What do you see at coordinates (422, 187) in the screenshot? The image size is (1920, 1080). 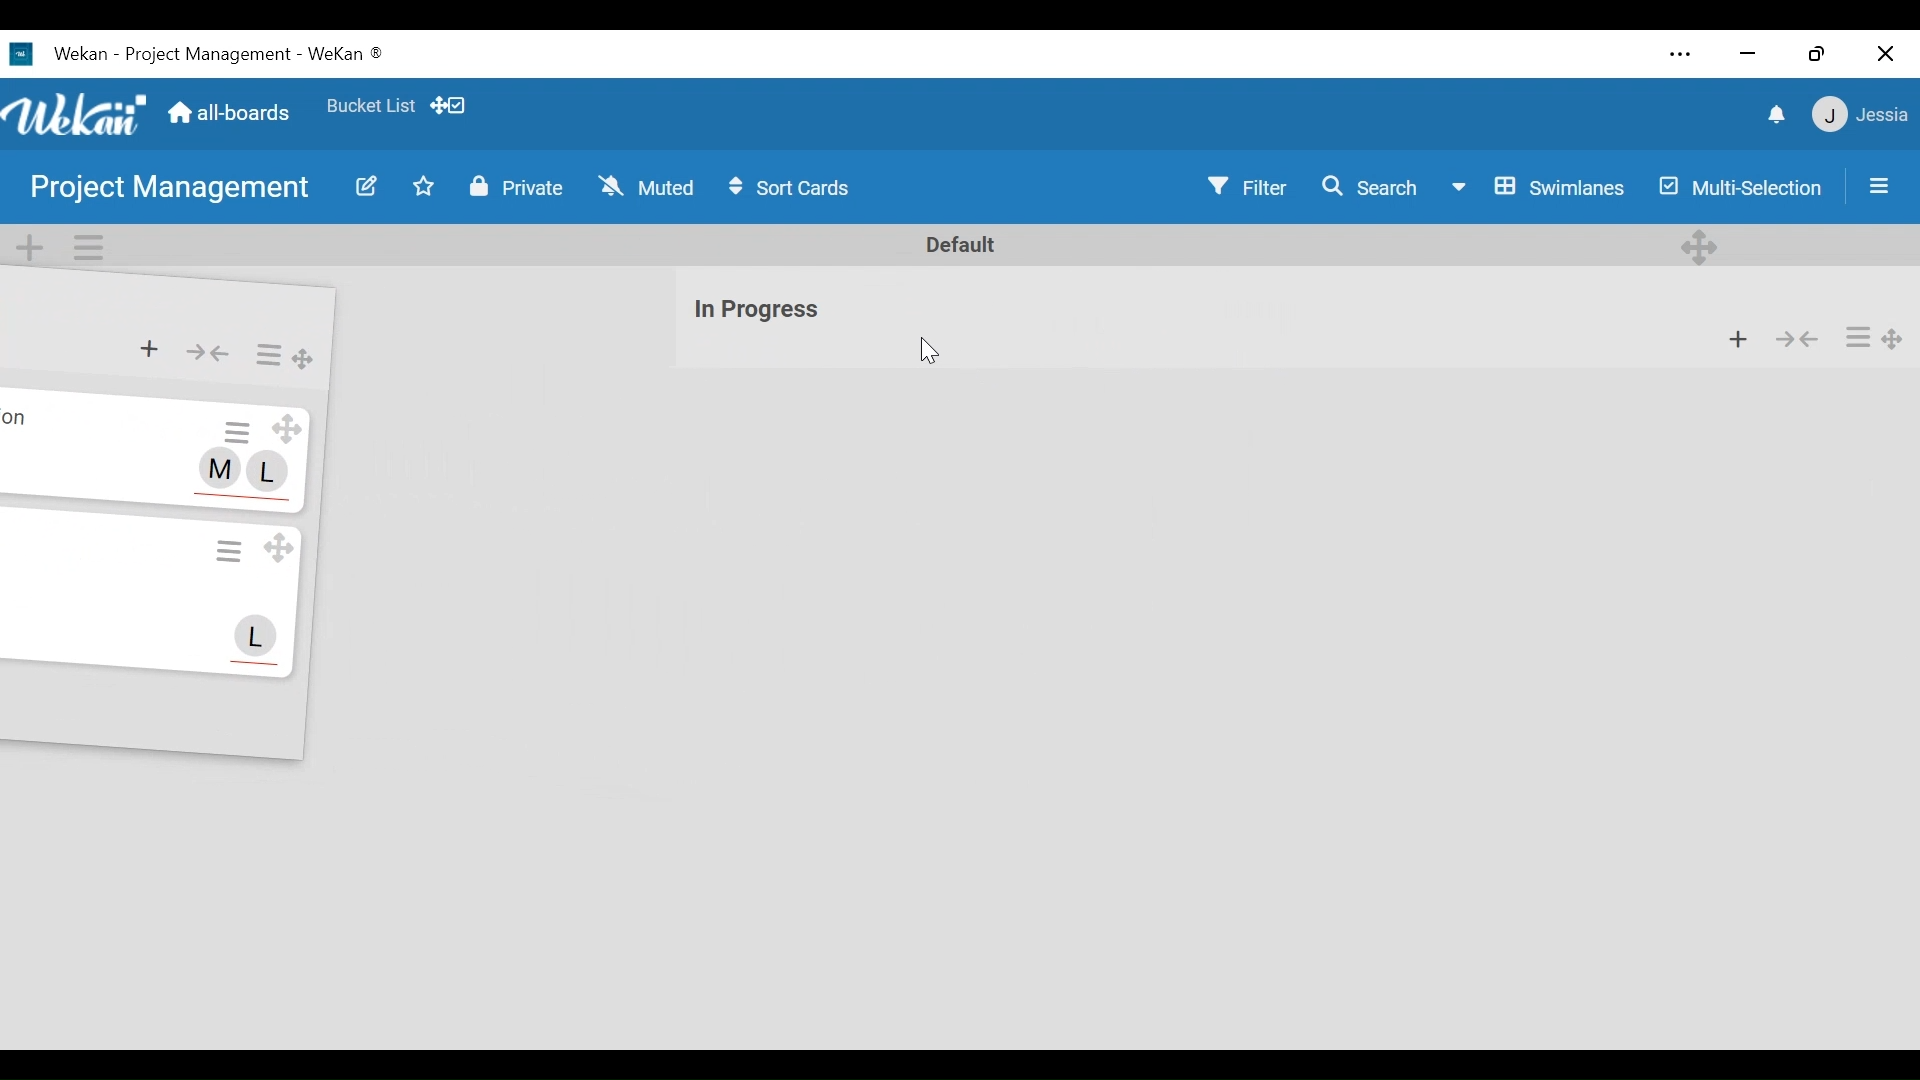 I see `Toggle favorites` at bounding box center [422, 187].